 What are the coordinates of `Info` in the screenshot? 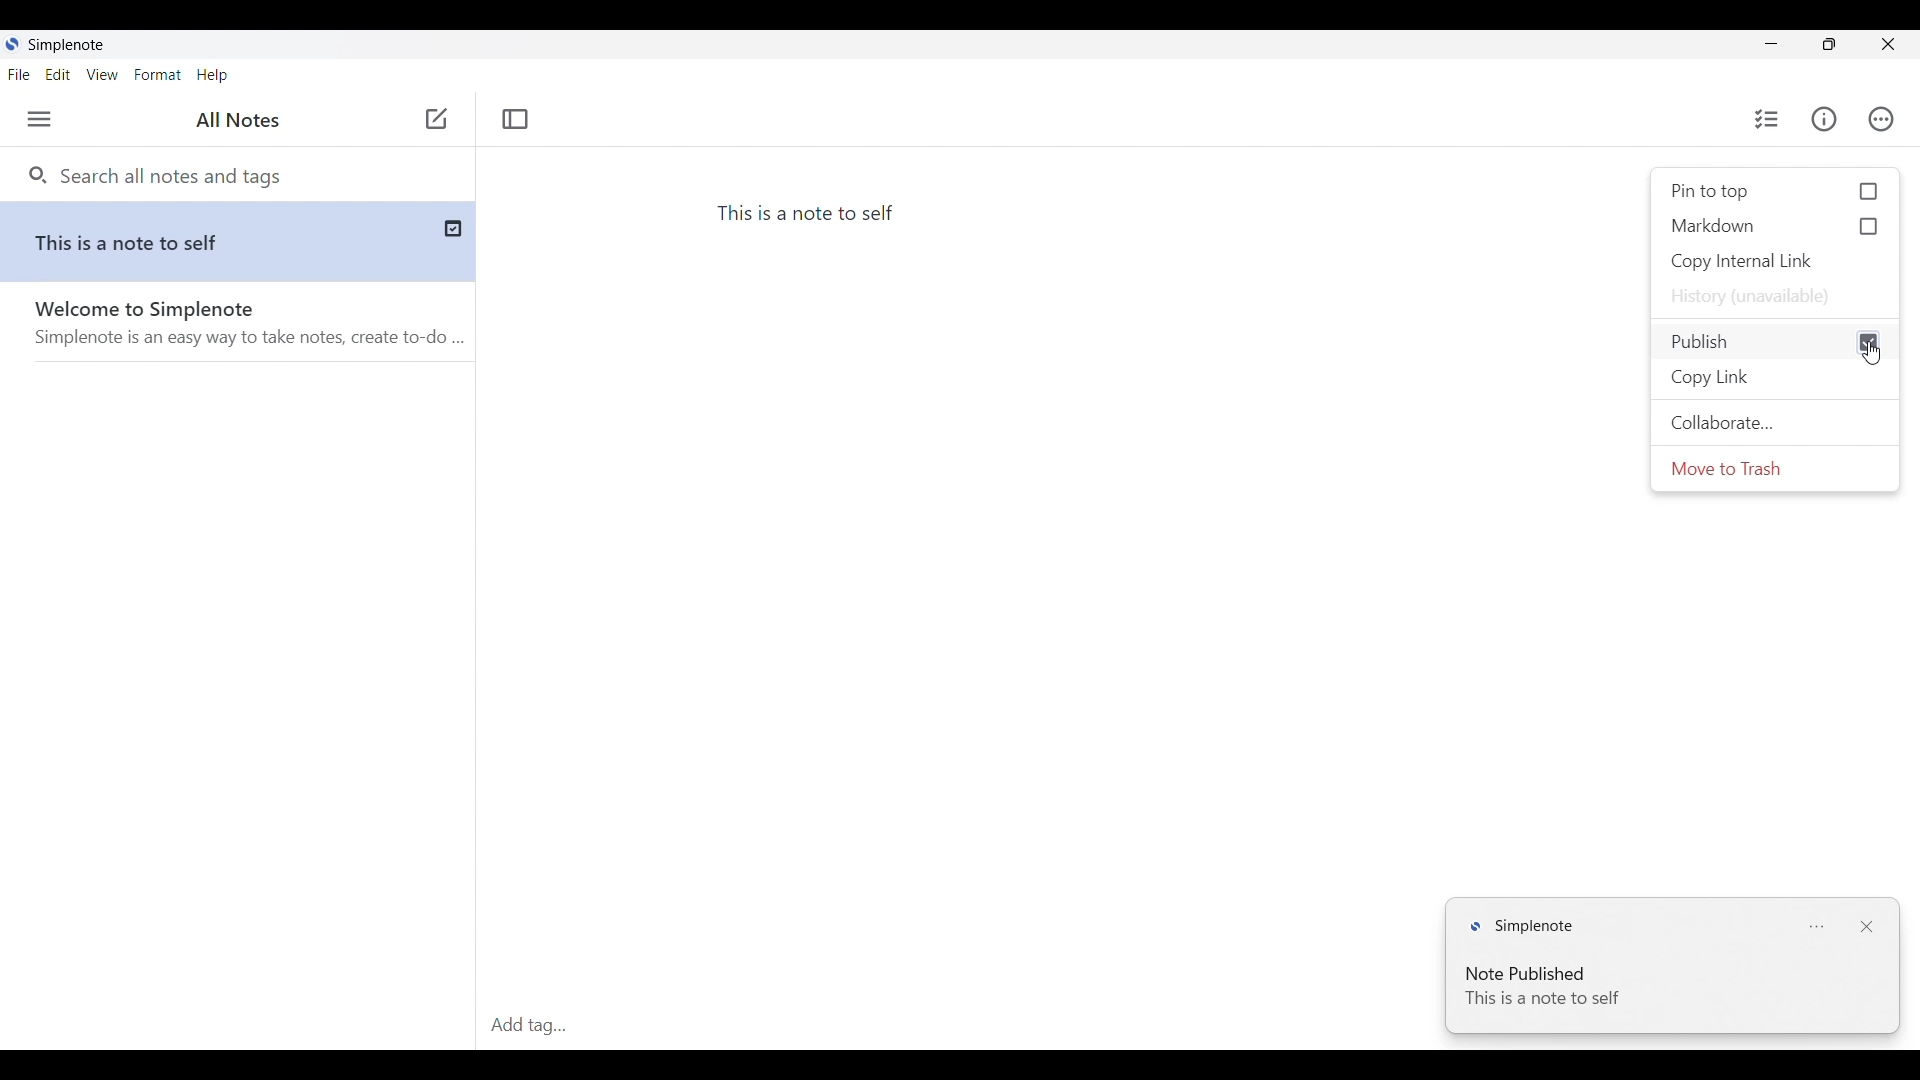 It's located at (1824, 119).